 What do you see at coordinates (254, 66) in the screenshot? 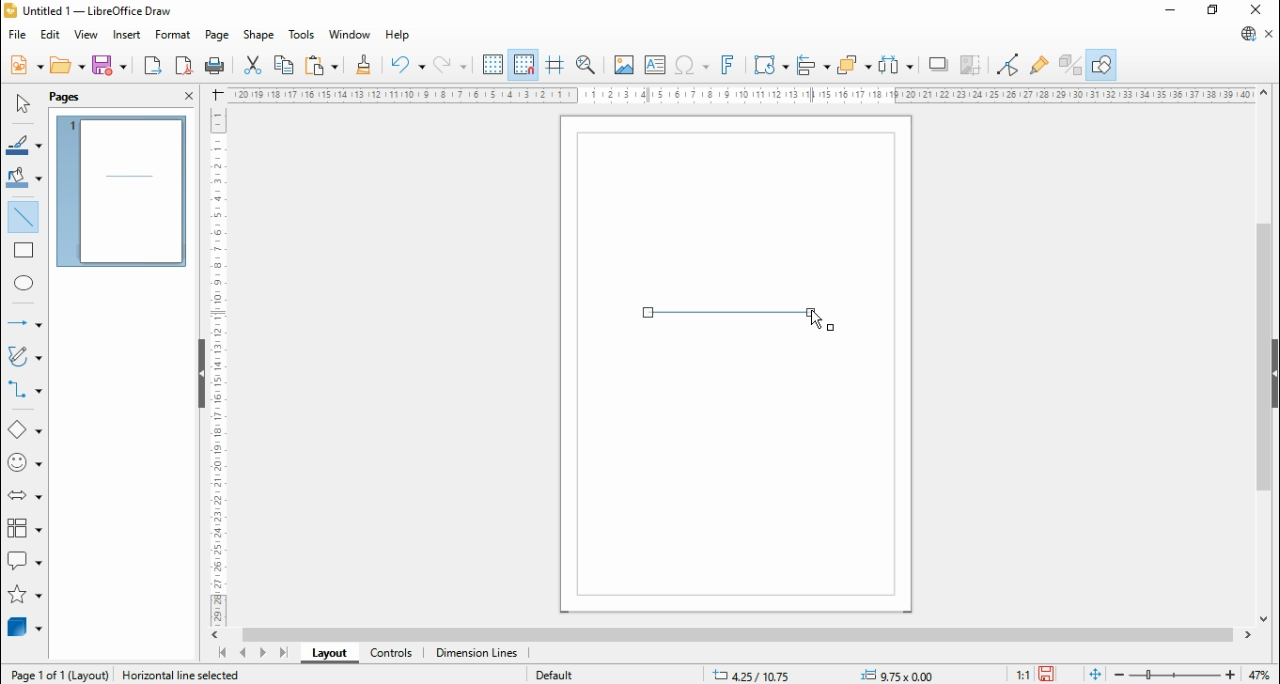
I see `cut` at bounding box center [254, 66].